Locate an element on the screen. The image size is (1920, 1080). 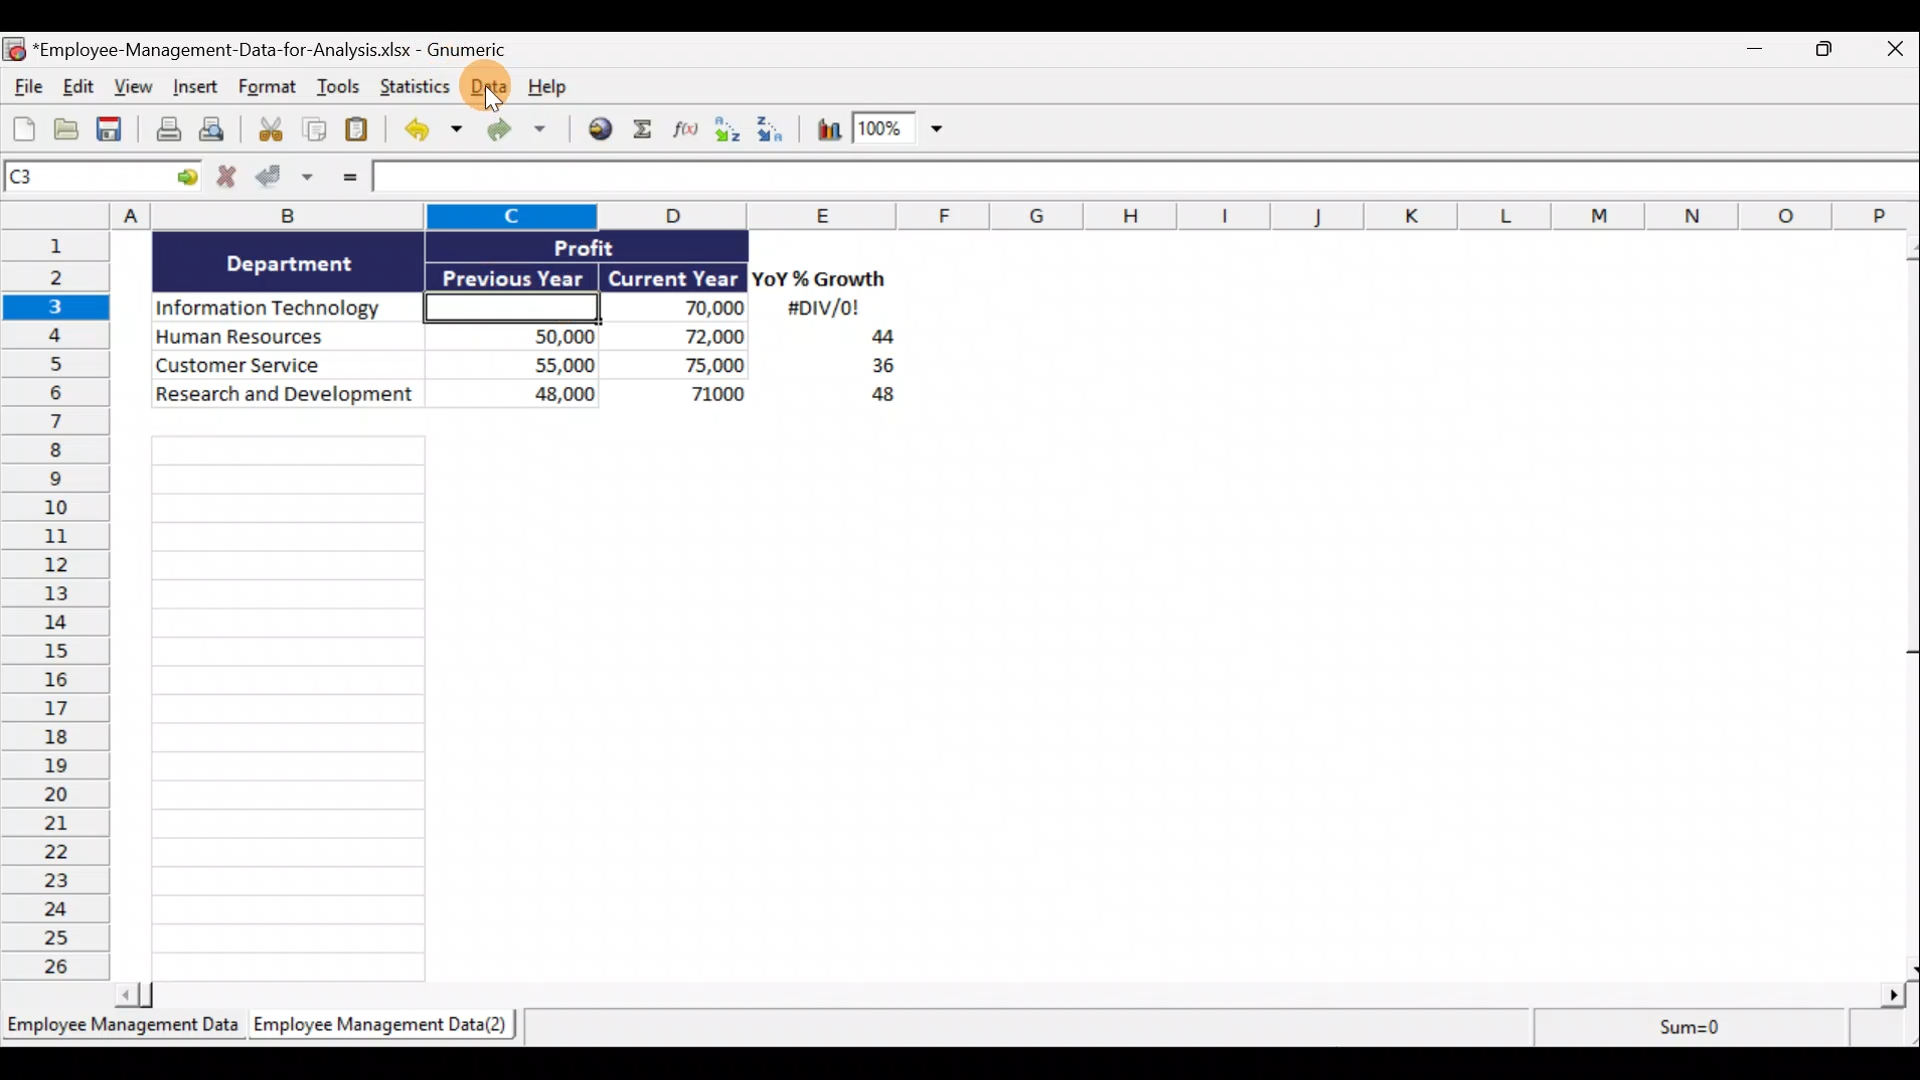
36 is located at coordinates (875, 369).